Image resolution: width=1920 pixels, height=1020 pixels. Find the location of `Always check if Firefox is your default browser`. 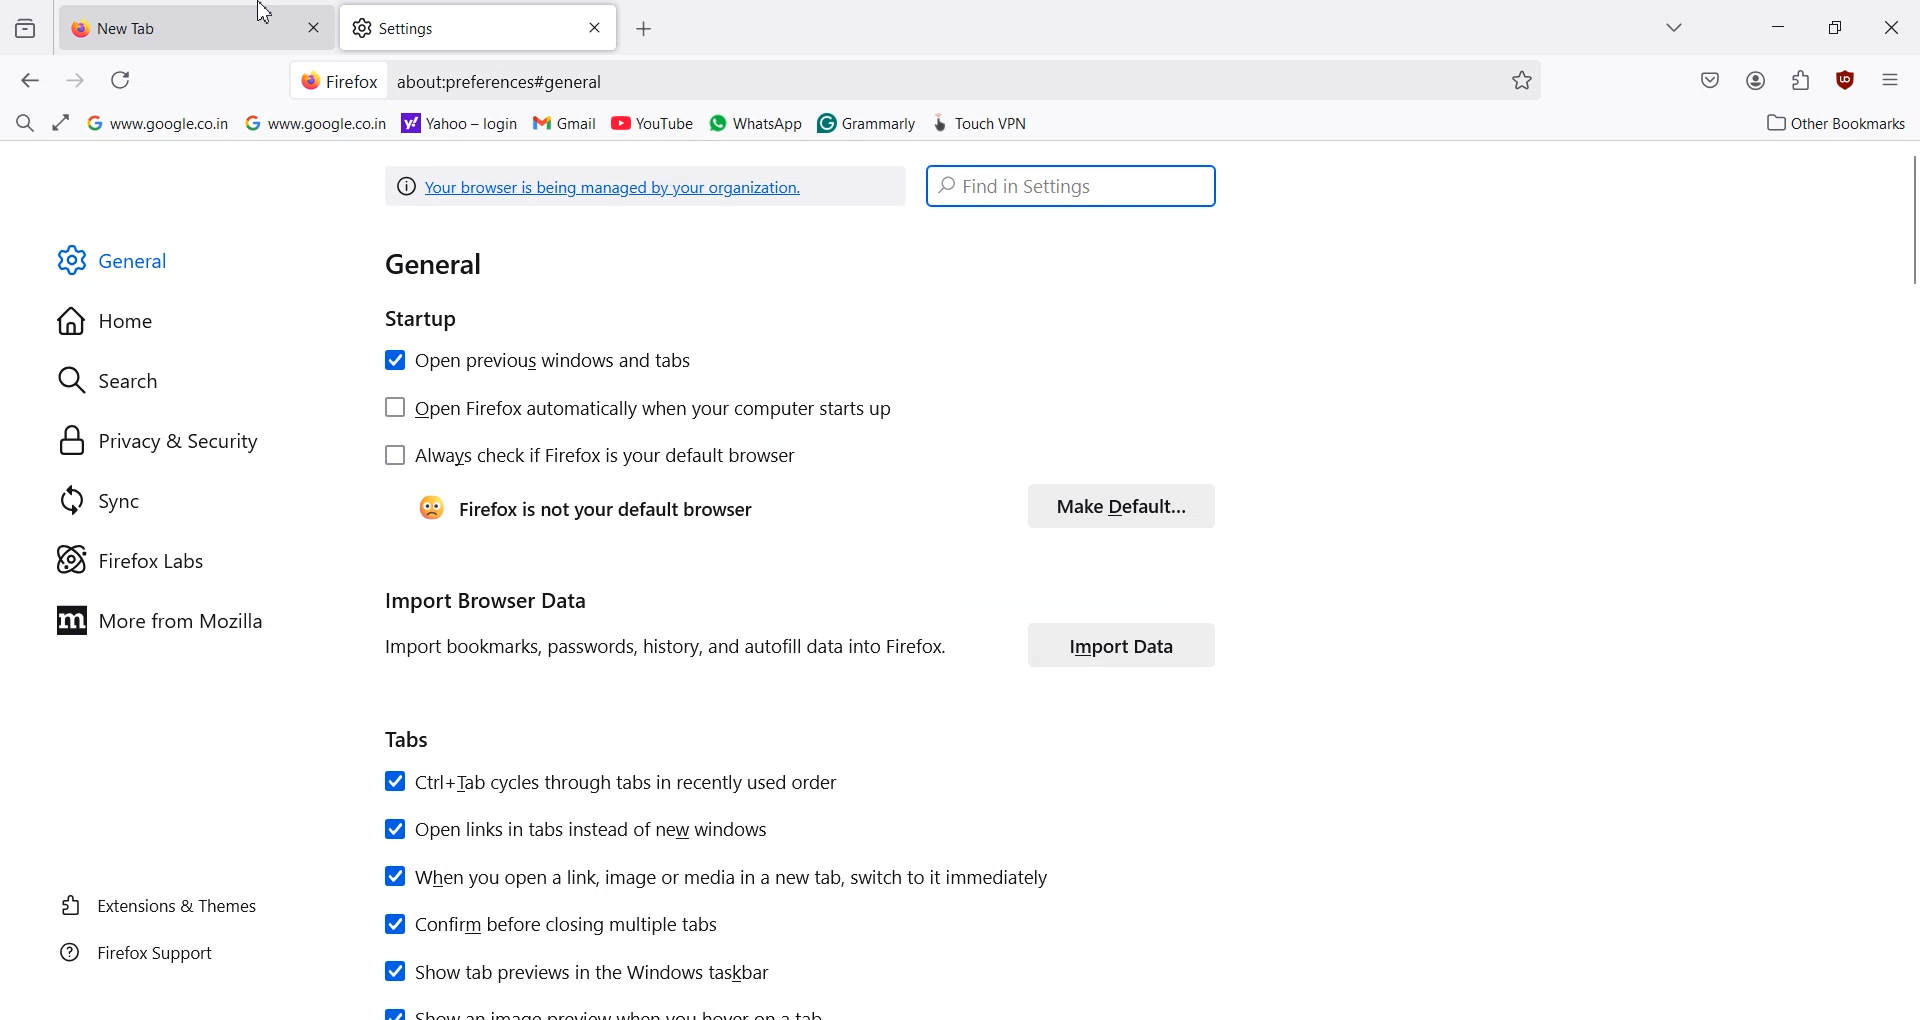

Always check if Firefox is your default browser is located at coordinates (591, 456).